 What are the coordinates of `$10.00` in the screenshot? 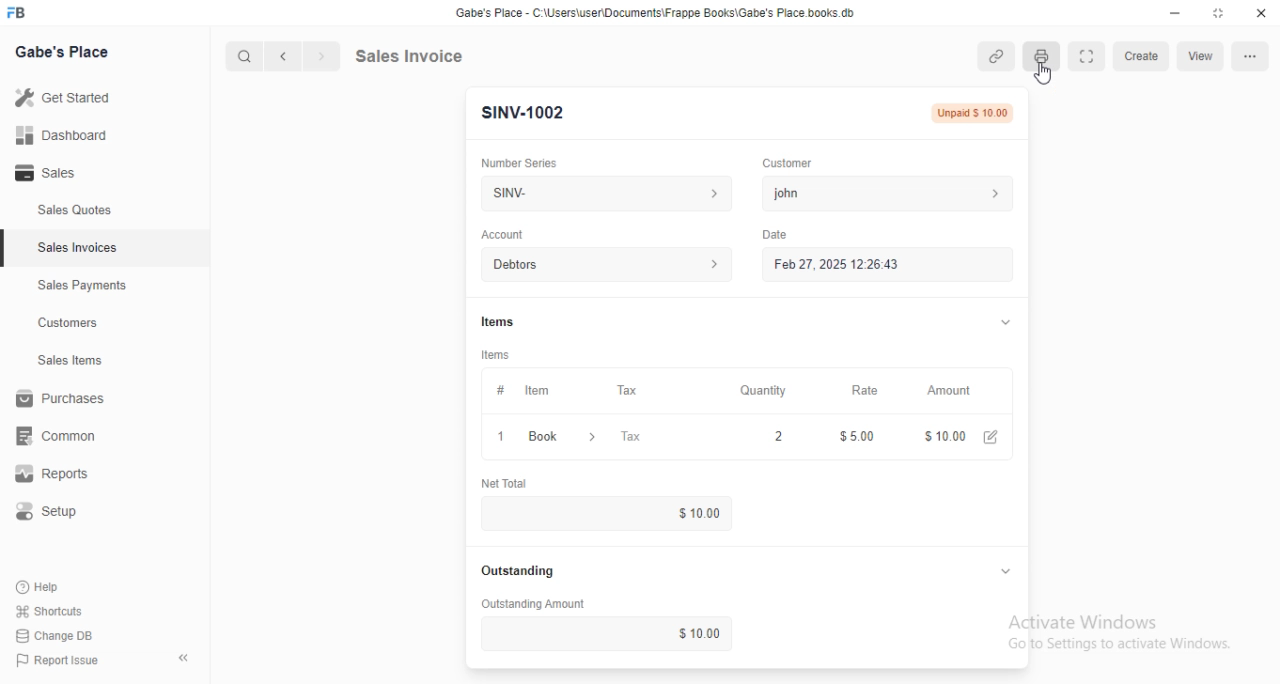 It's located at (607, 633).